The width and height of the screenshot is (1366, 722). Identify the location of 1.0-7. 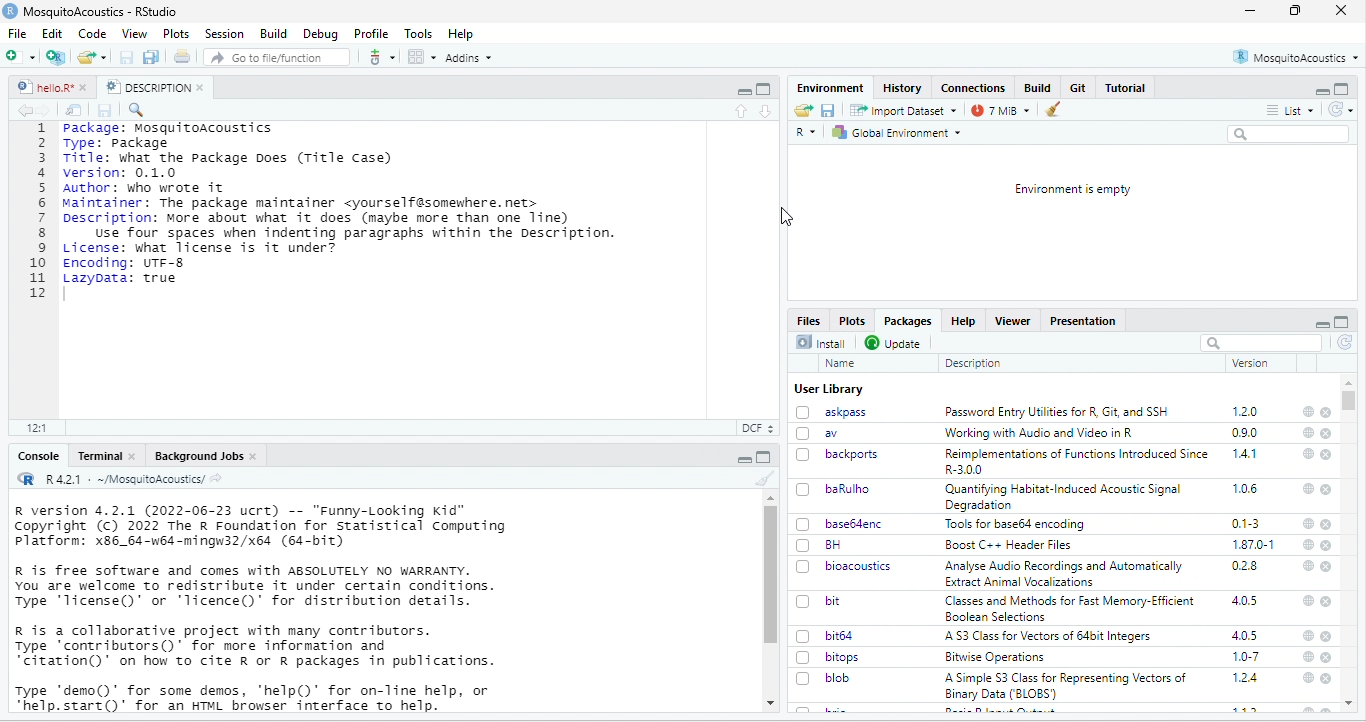
(1245, 657).